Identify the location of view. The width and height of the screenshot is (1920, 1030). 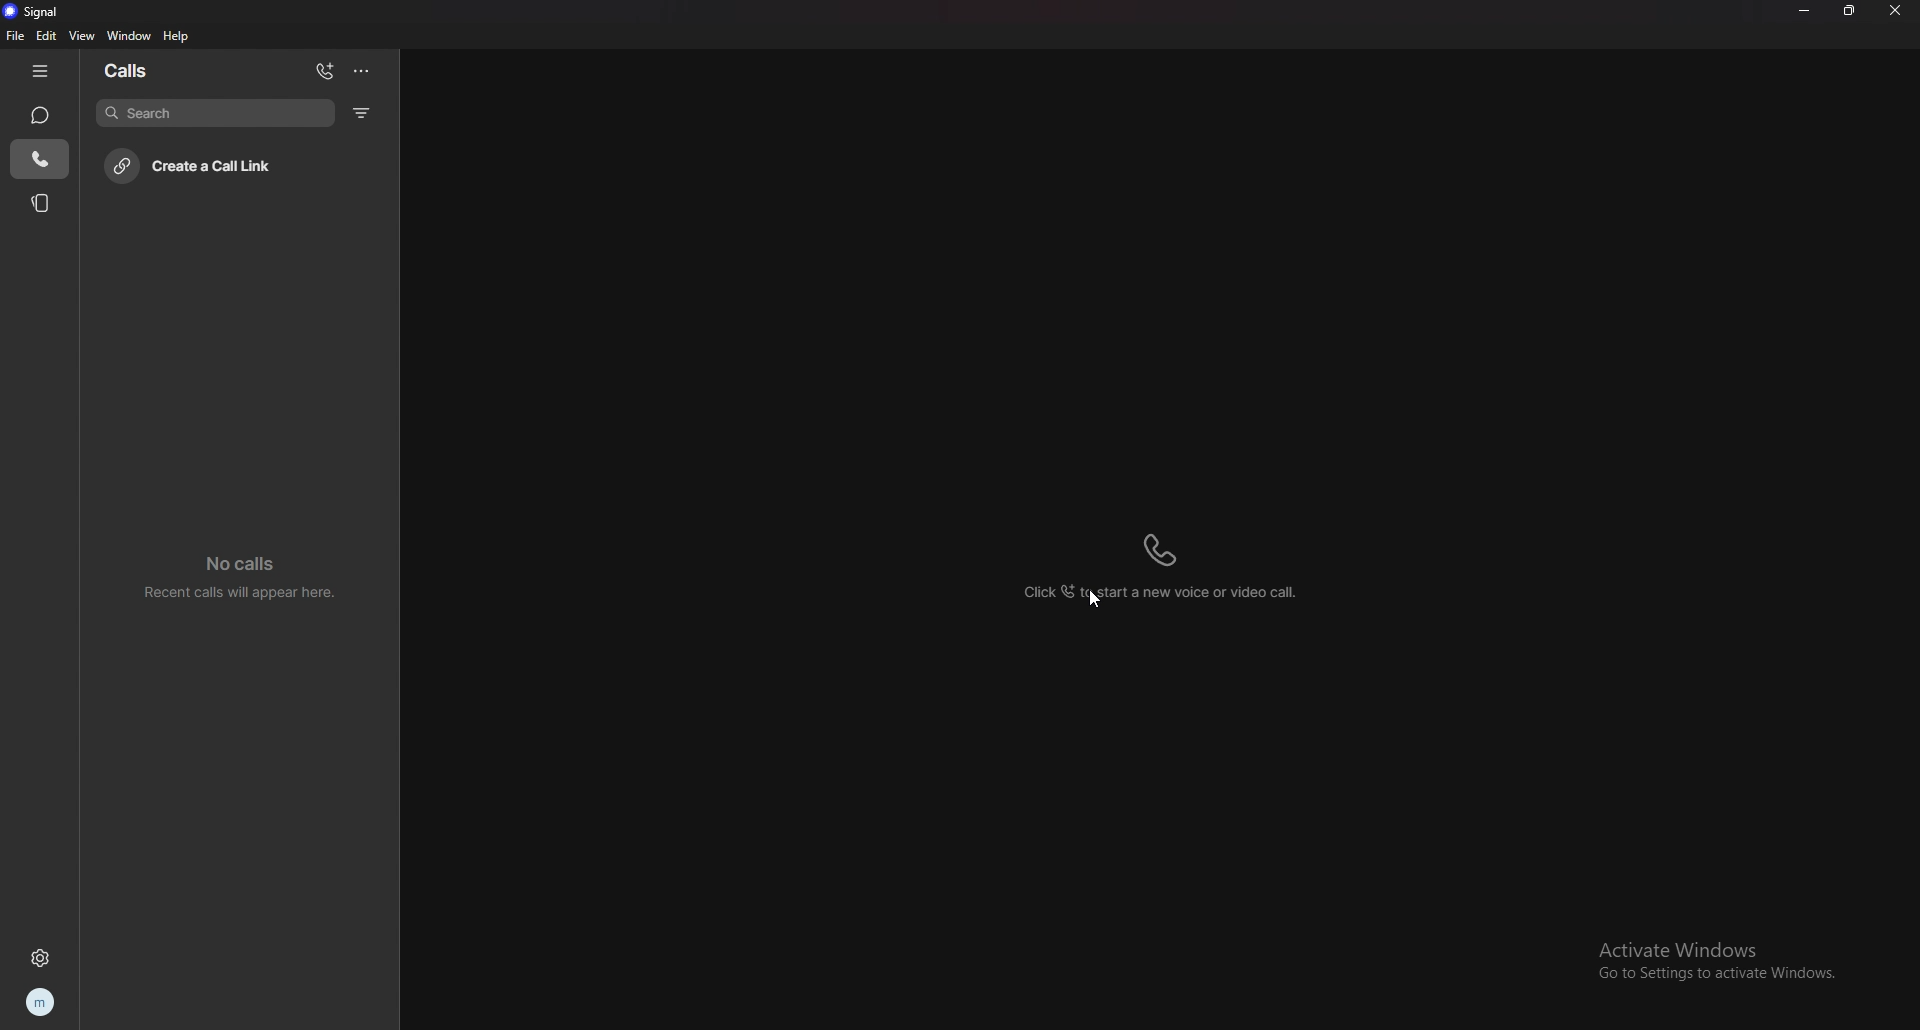
(85, 35).